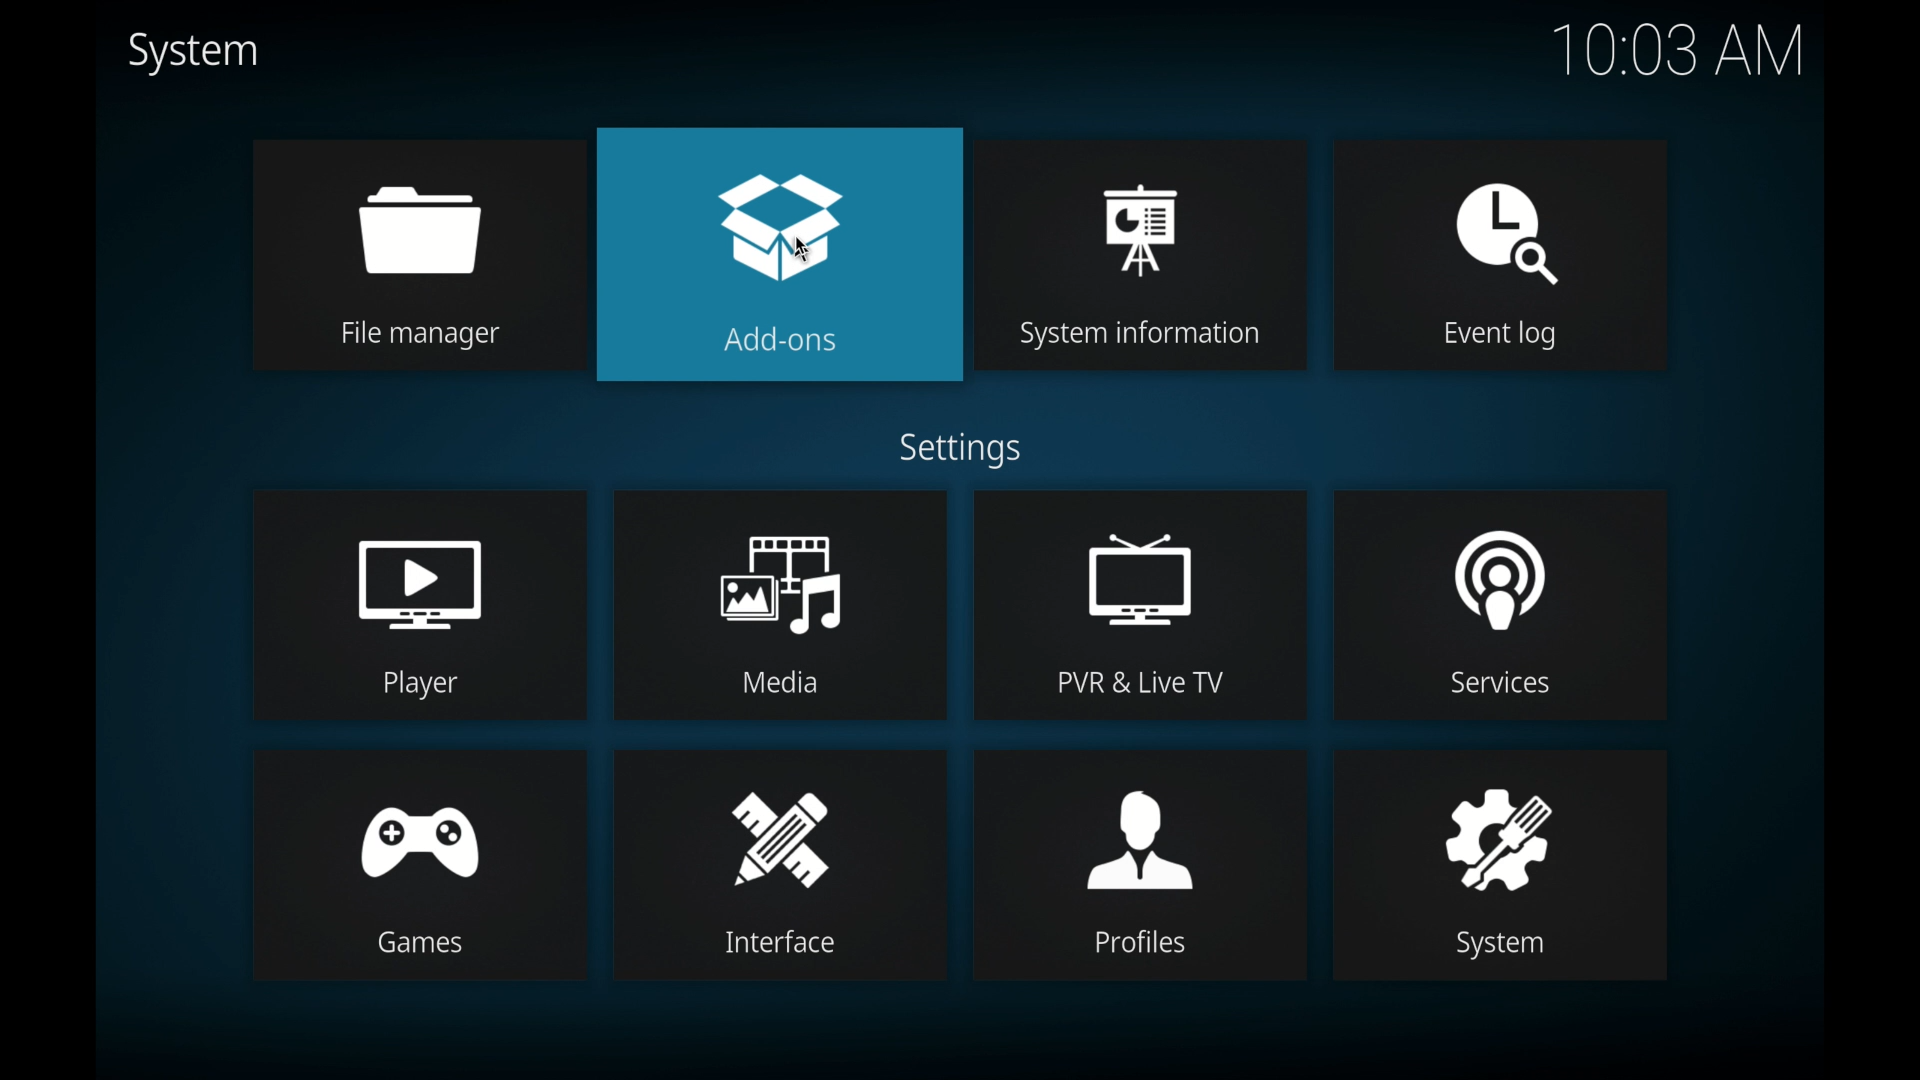 The image size is (1920, 1080). I want to click on Cursor, so click(806, 256).